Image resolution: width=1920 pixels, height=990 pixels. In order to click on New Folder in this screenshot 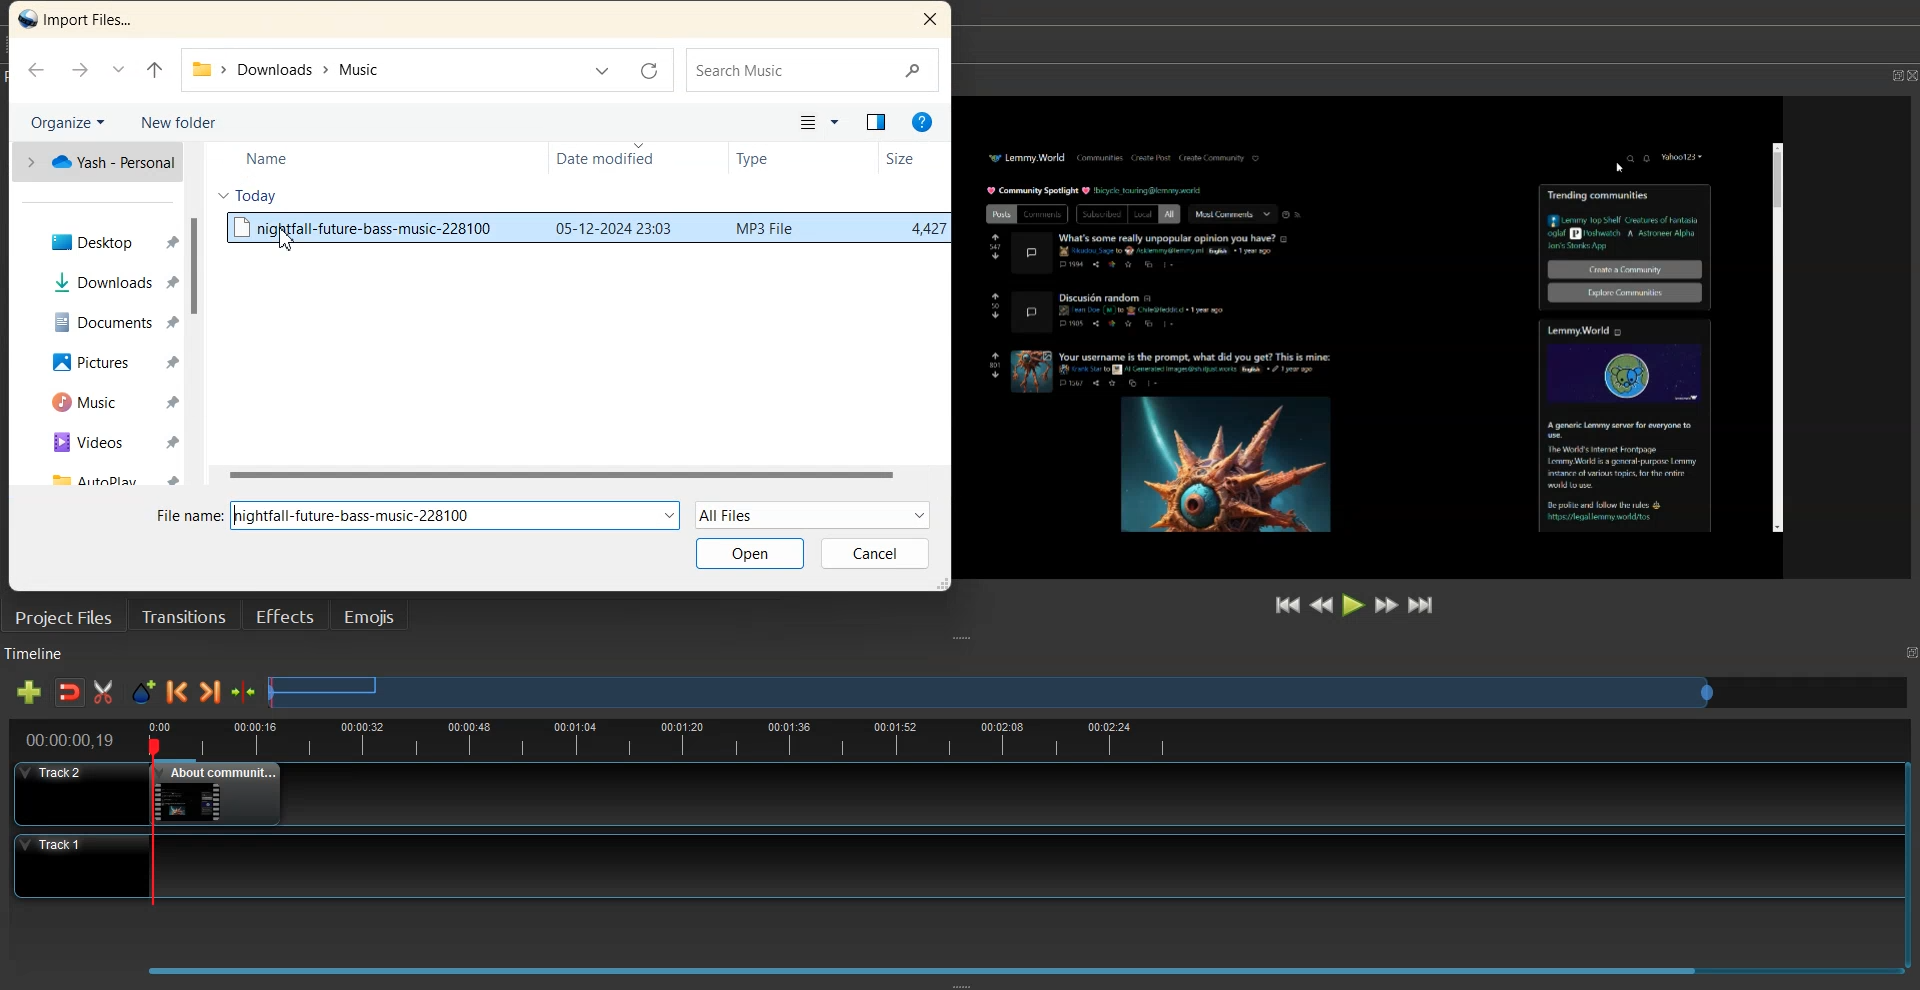, I will do `click(176, 121)`.